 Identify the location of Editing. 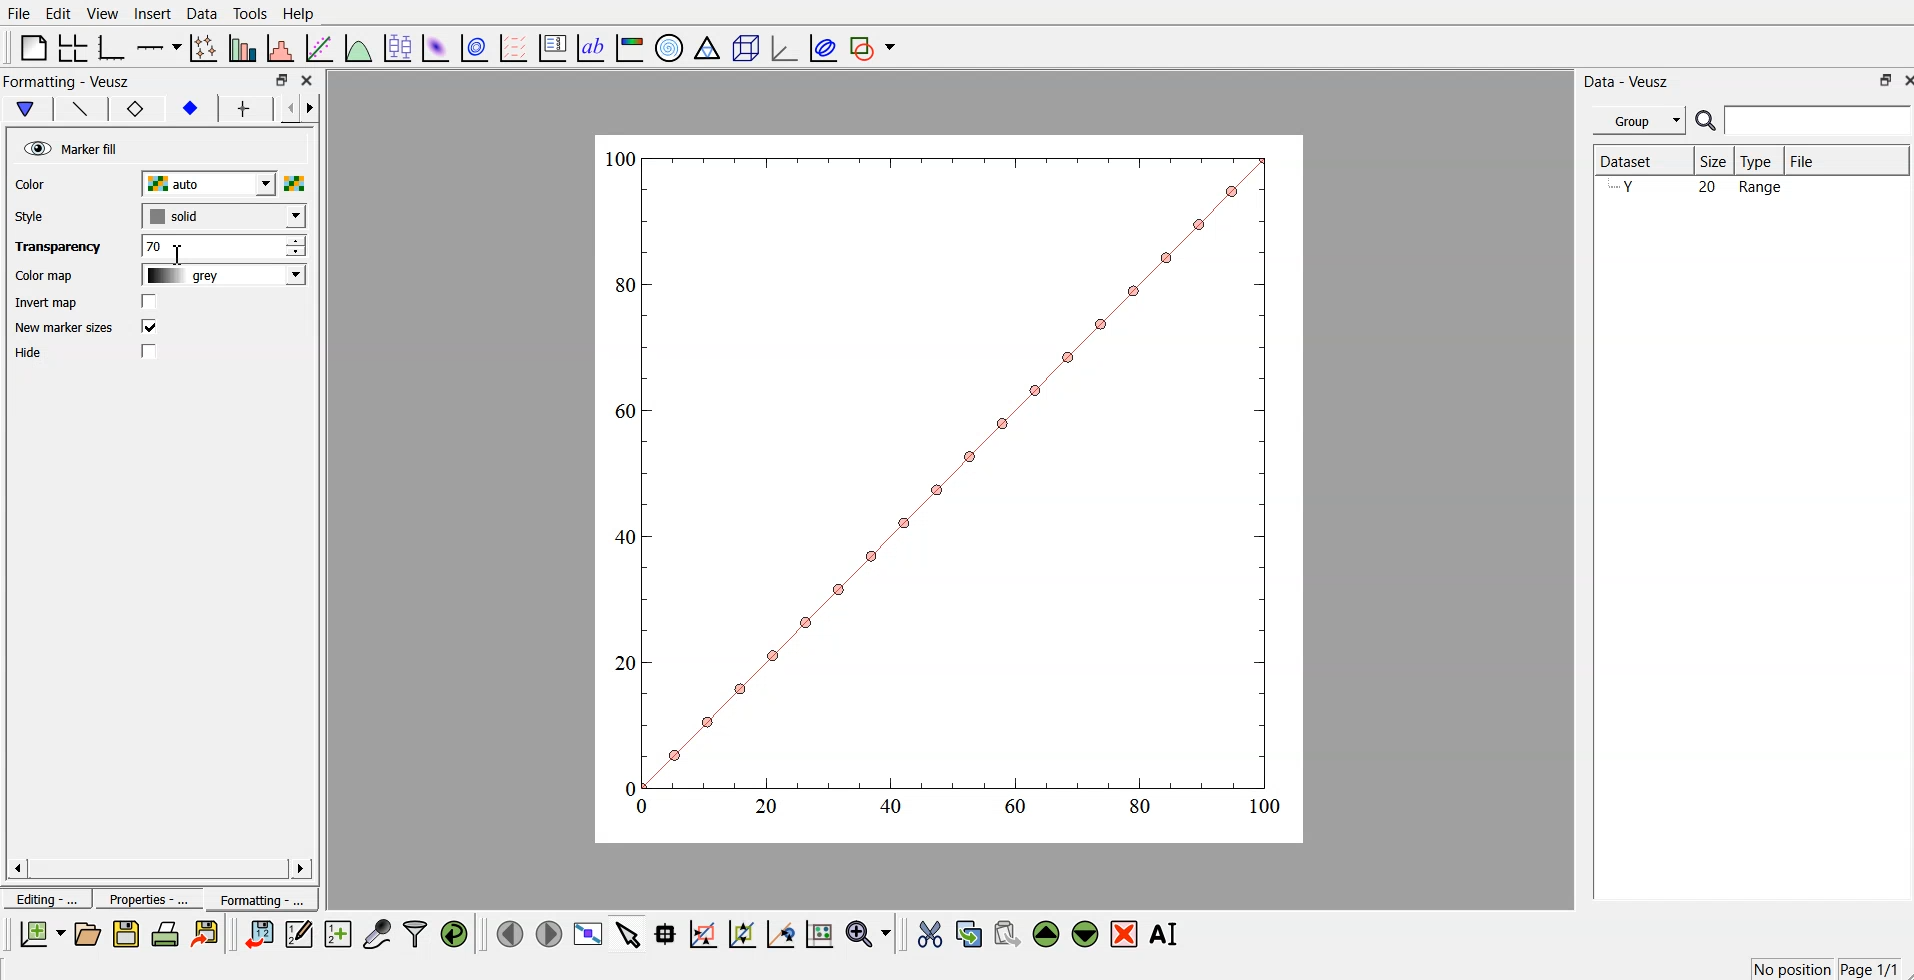
(45, 897).